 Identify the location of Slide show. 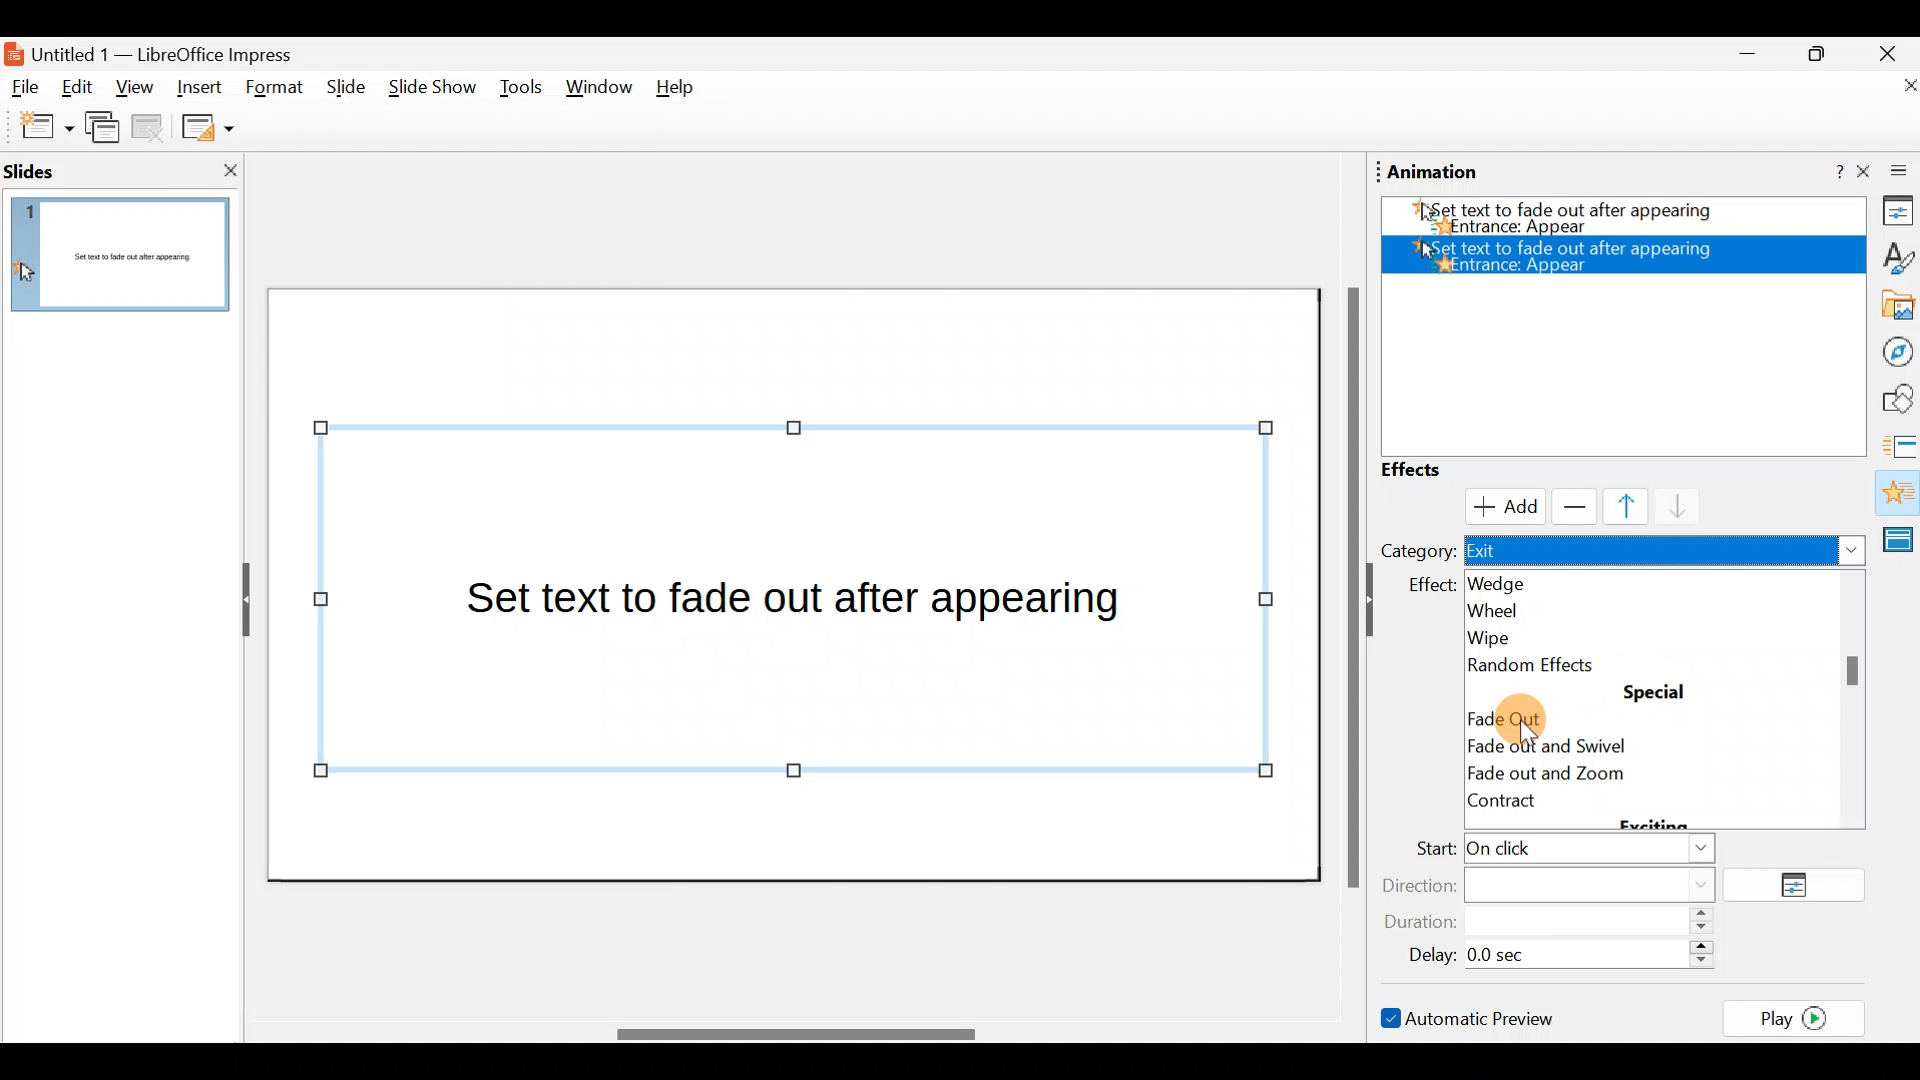
(430, 92).